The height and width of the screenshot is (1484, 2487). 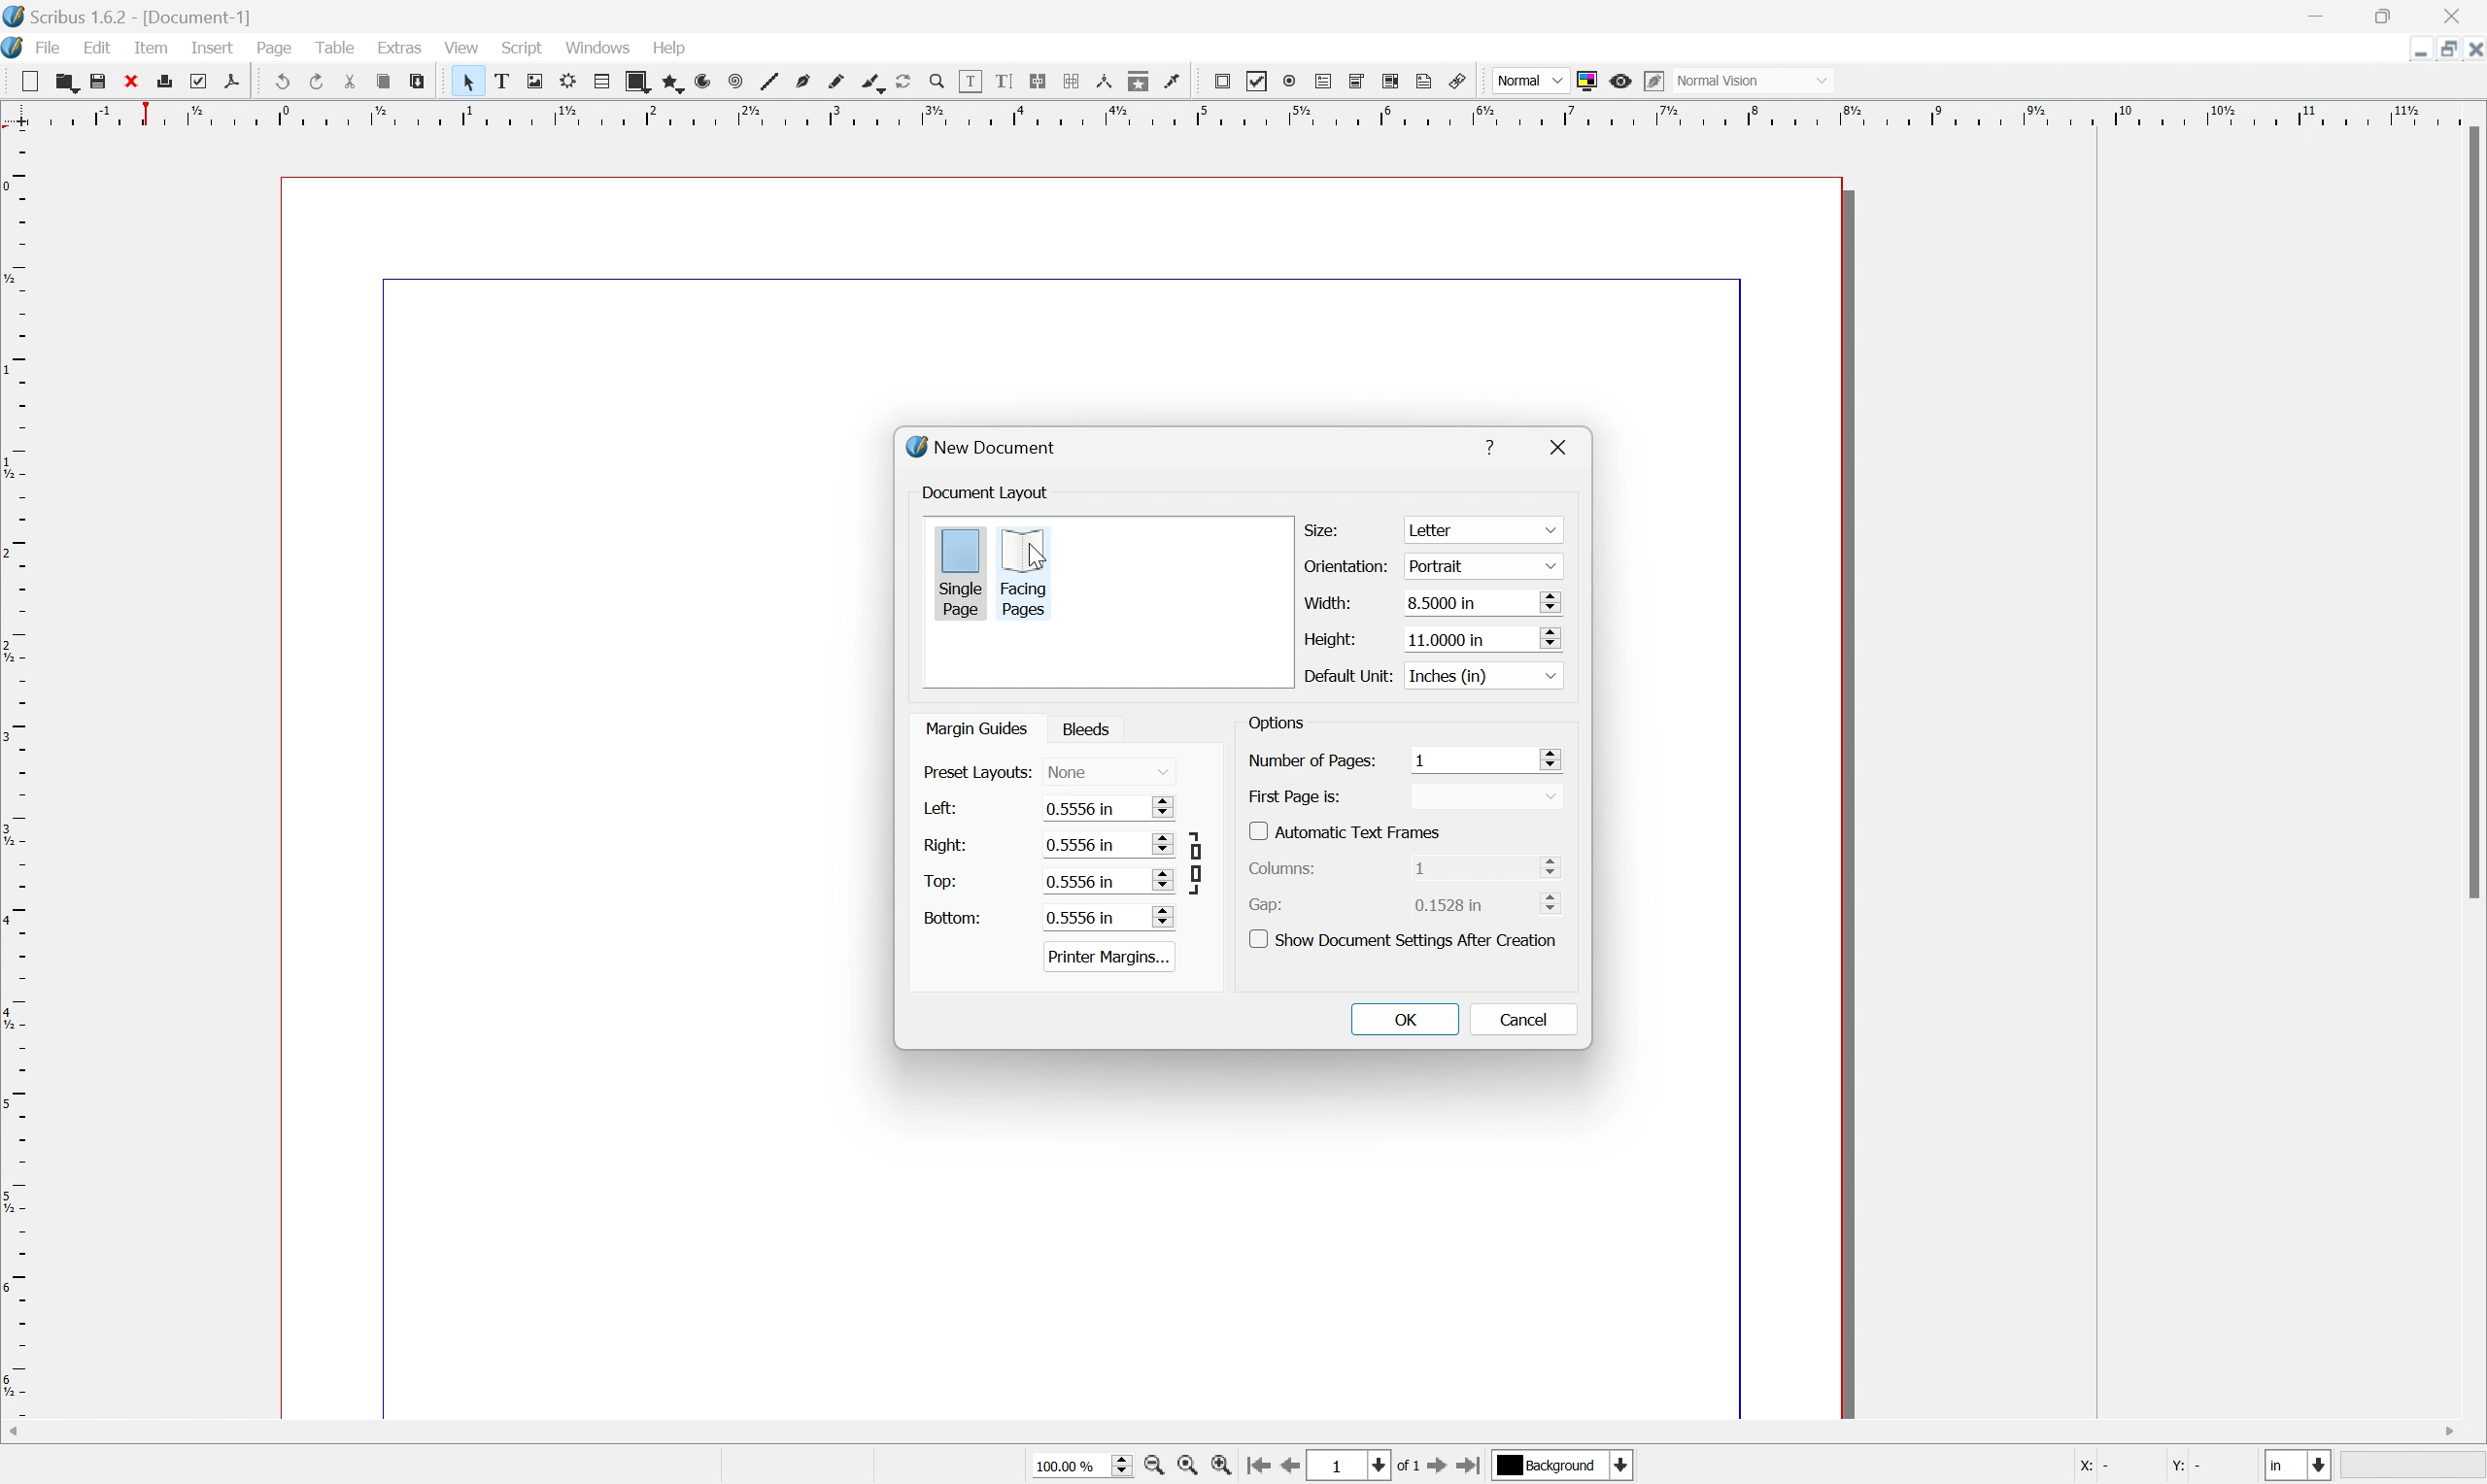 What do you see at coordinates (104, 81) in the screenshot?
I see `Save` at bounding box center [104, 81].